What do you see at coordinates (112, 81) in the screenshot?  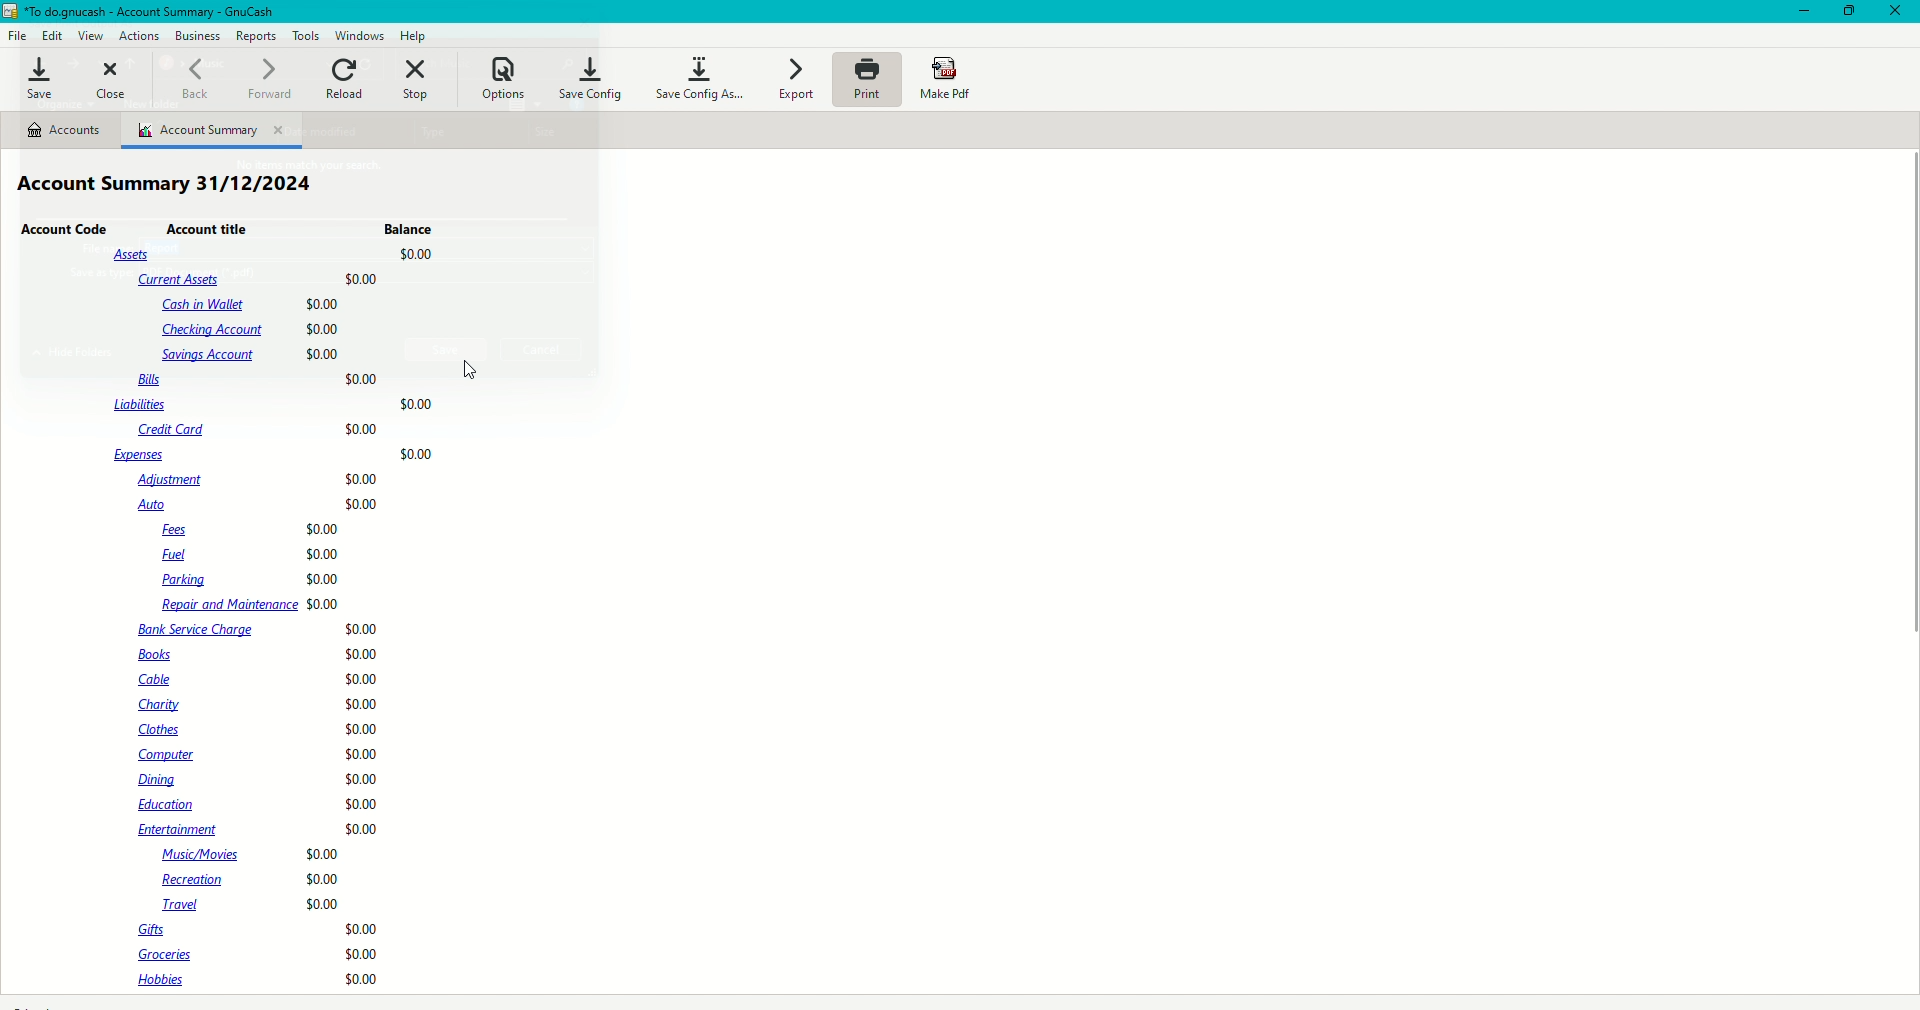 I see `Close` at bounding box center [112, 81].